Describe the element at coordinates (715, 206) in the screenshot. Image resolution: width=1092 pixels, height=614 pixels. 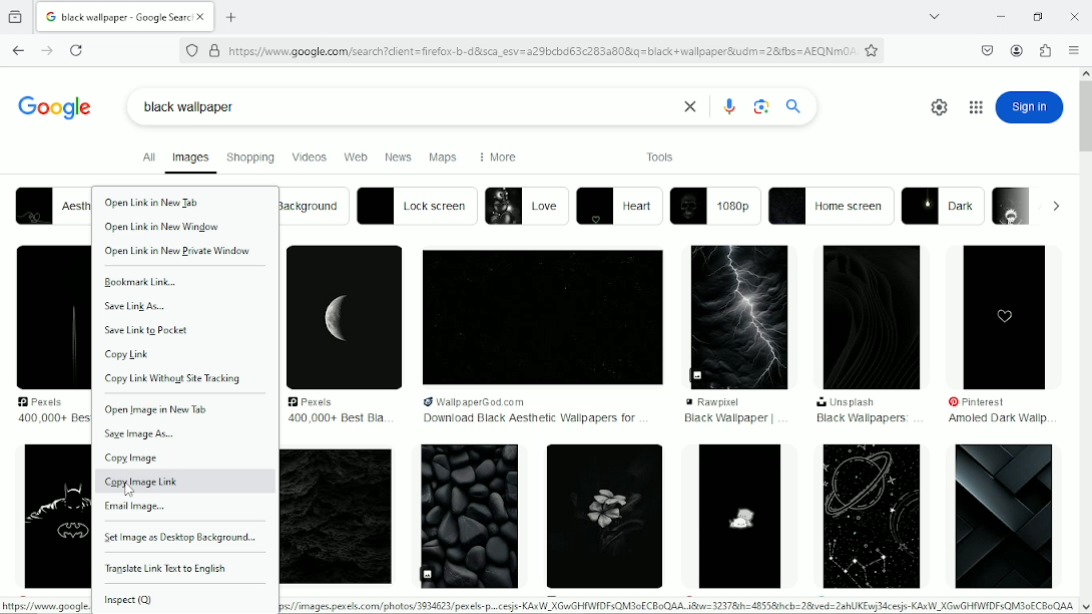
I see `1080p` at that location.